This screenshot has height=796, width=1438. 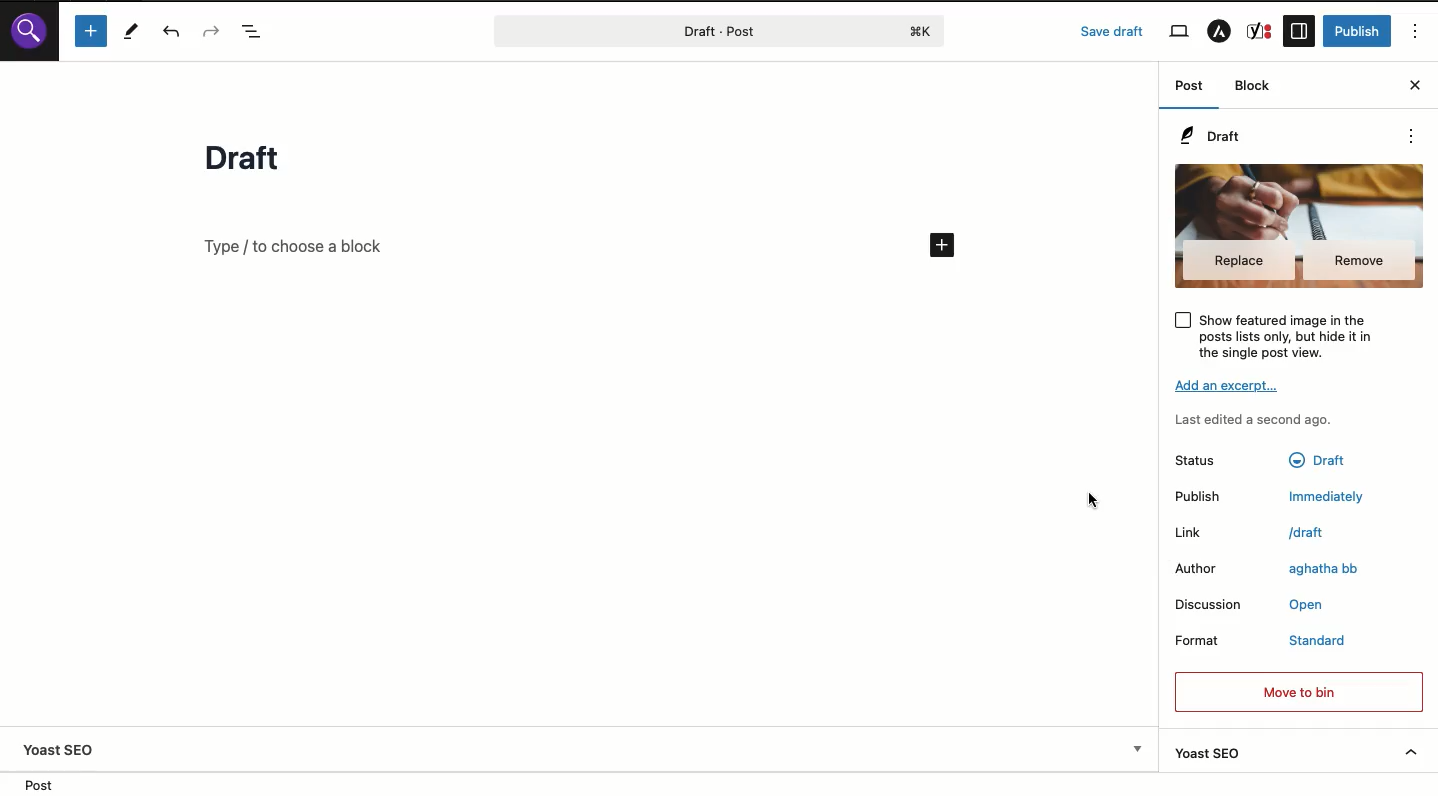 What do you see at coordinates (922, 31) in the screenshot?
I see `command+K` at bounding box center [922, 31].